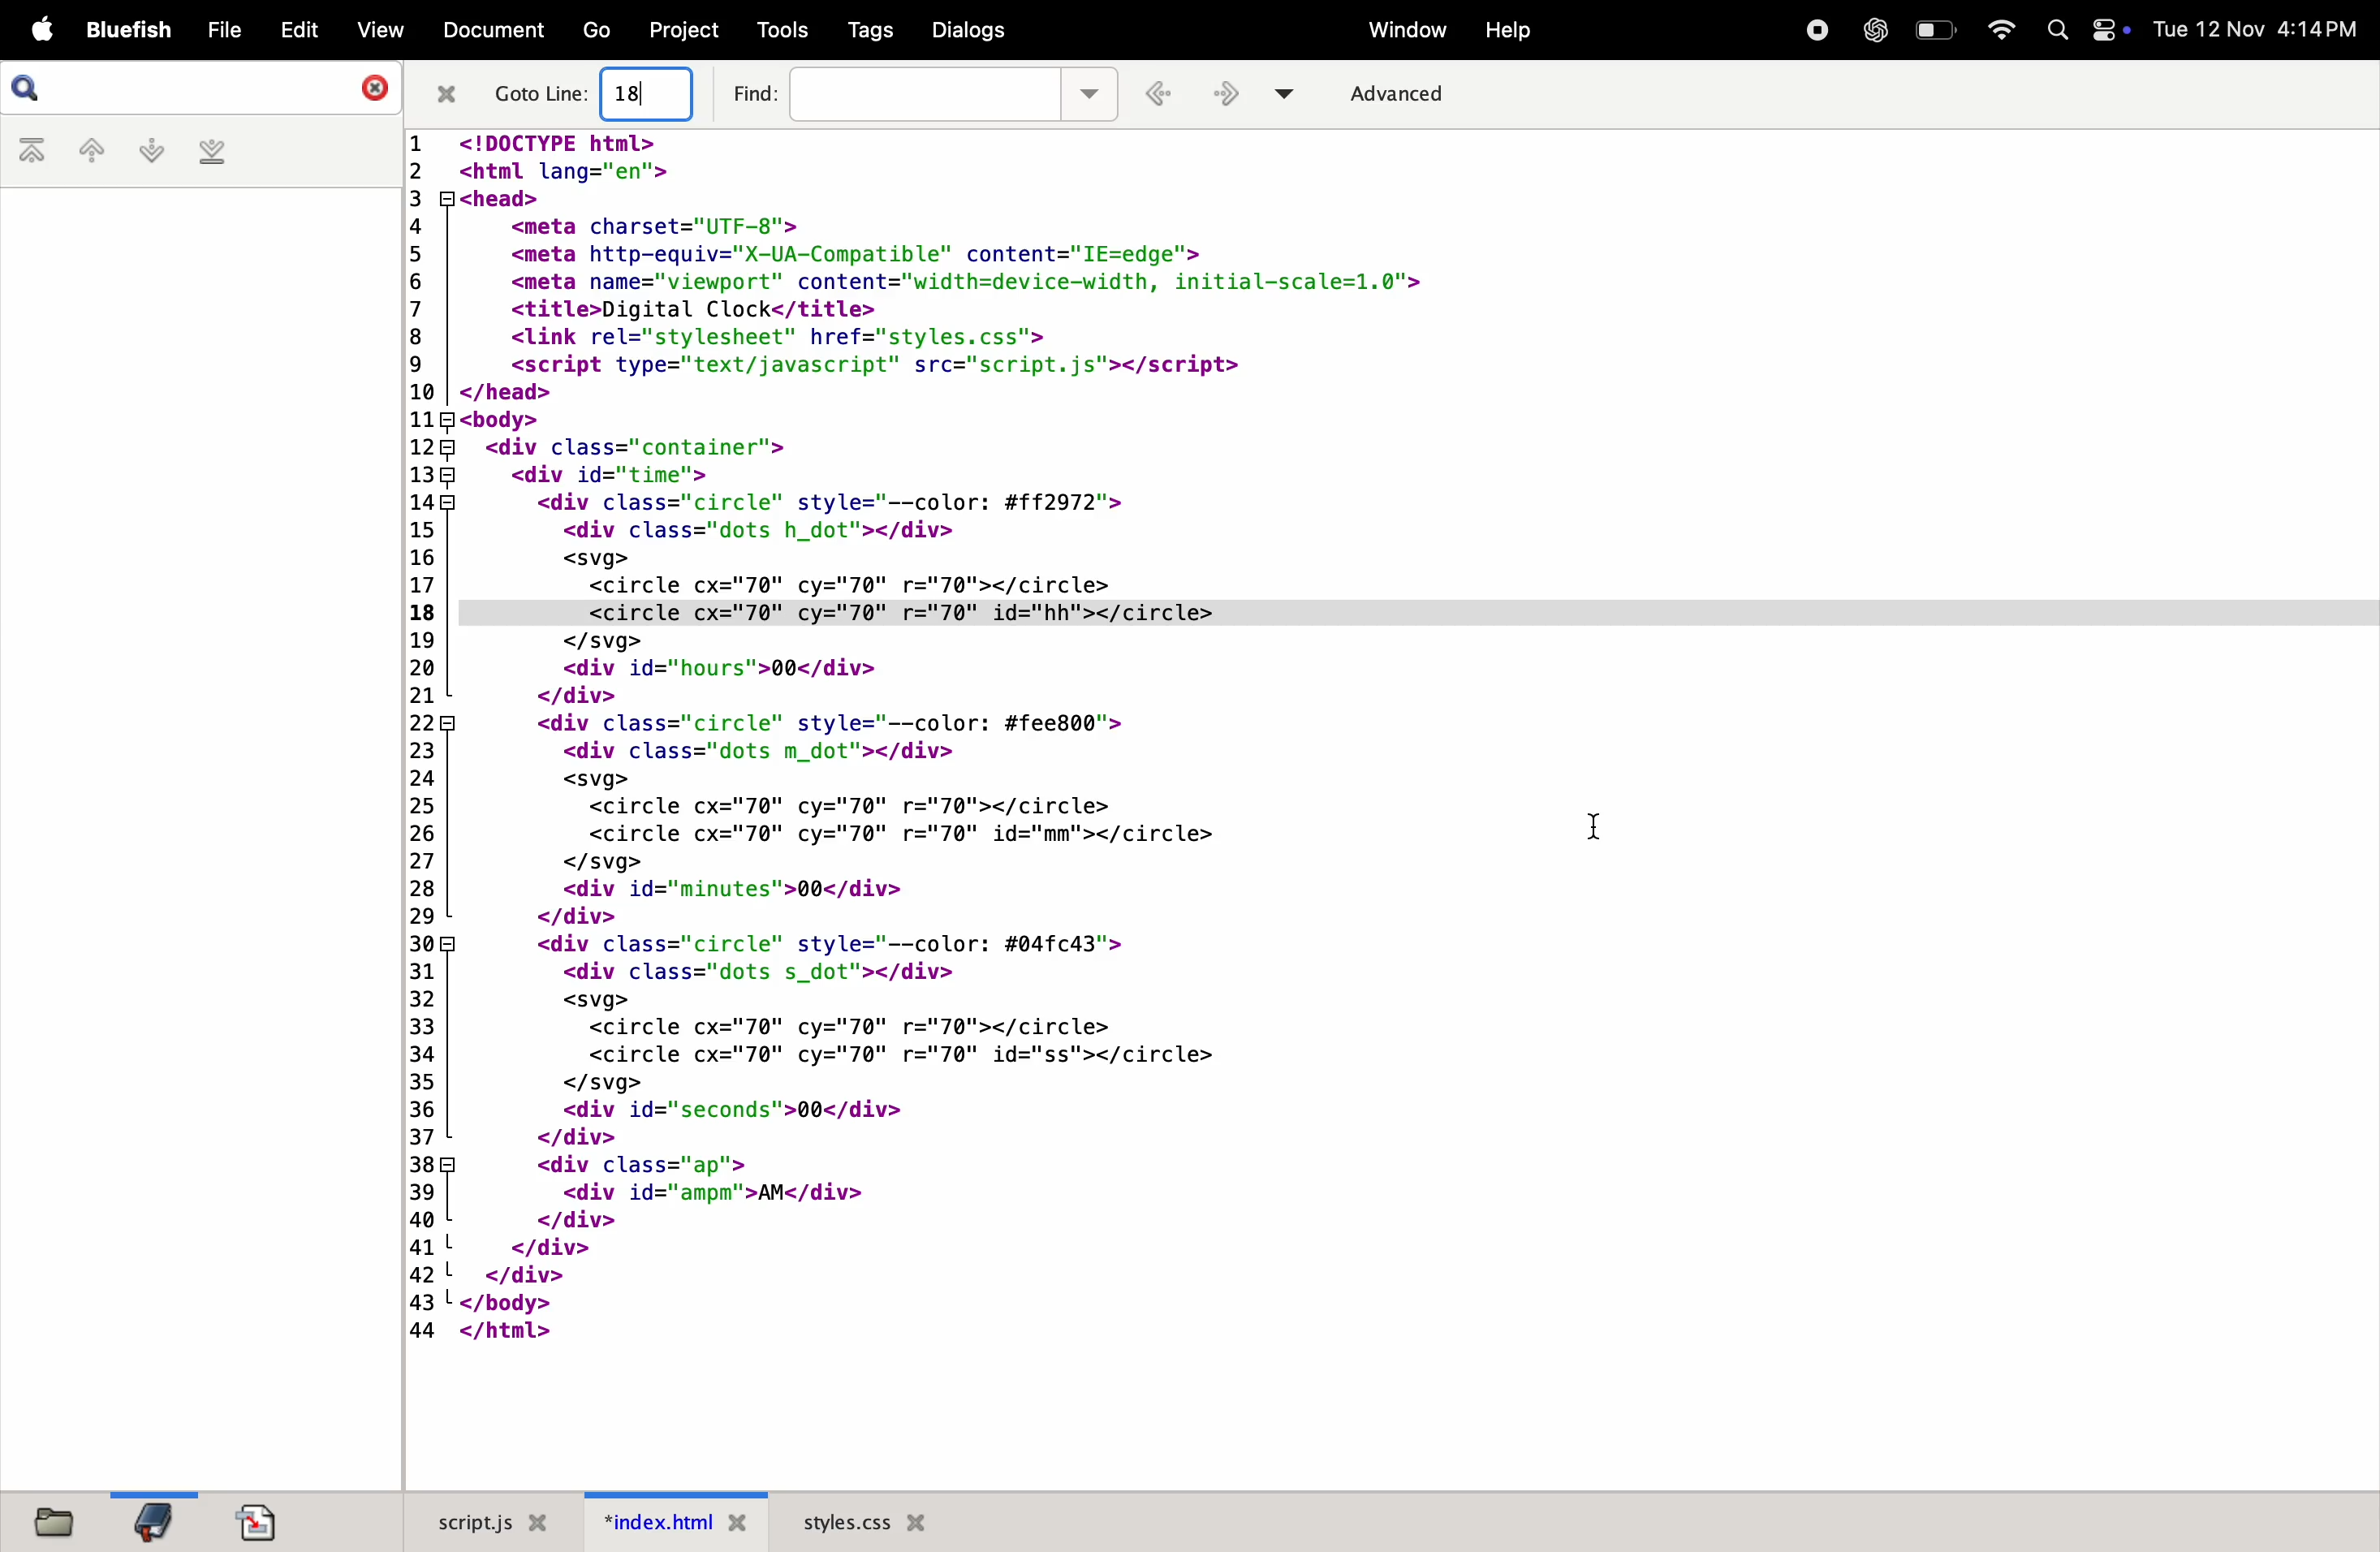  Describe the element at coordinates (292, 29) in the screenshot. I see `edit` at that location.